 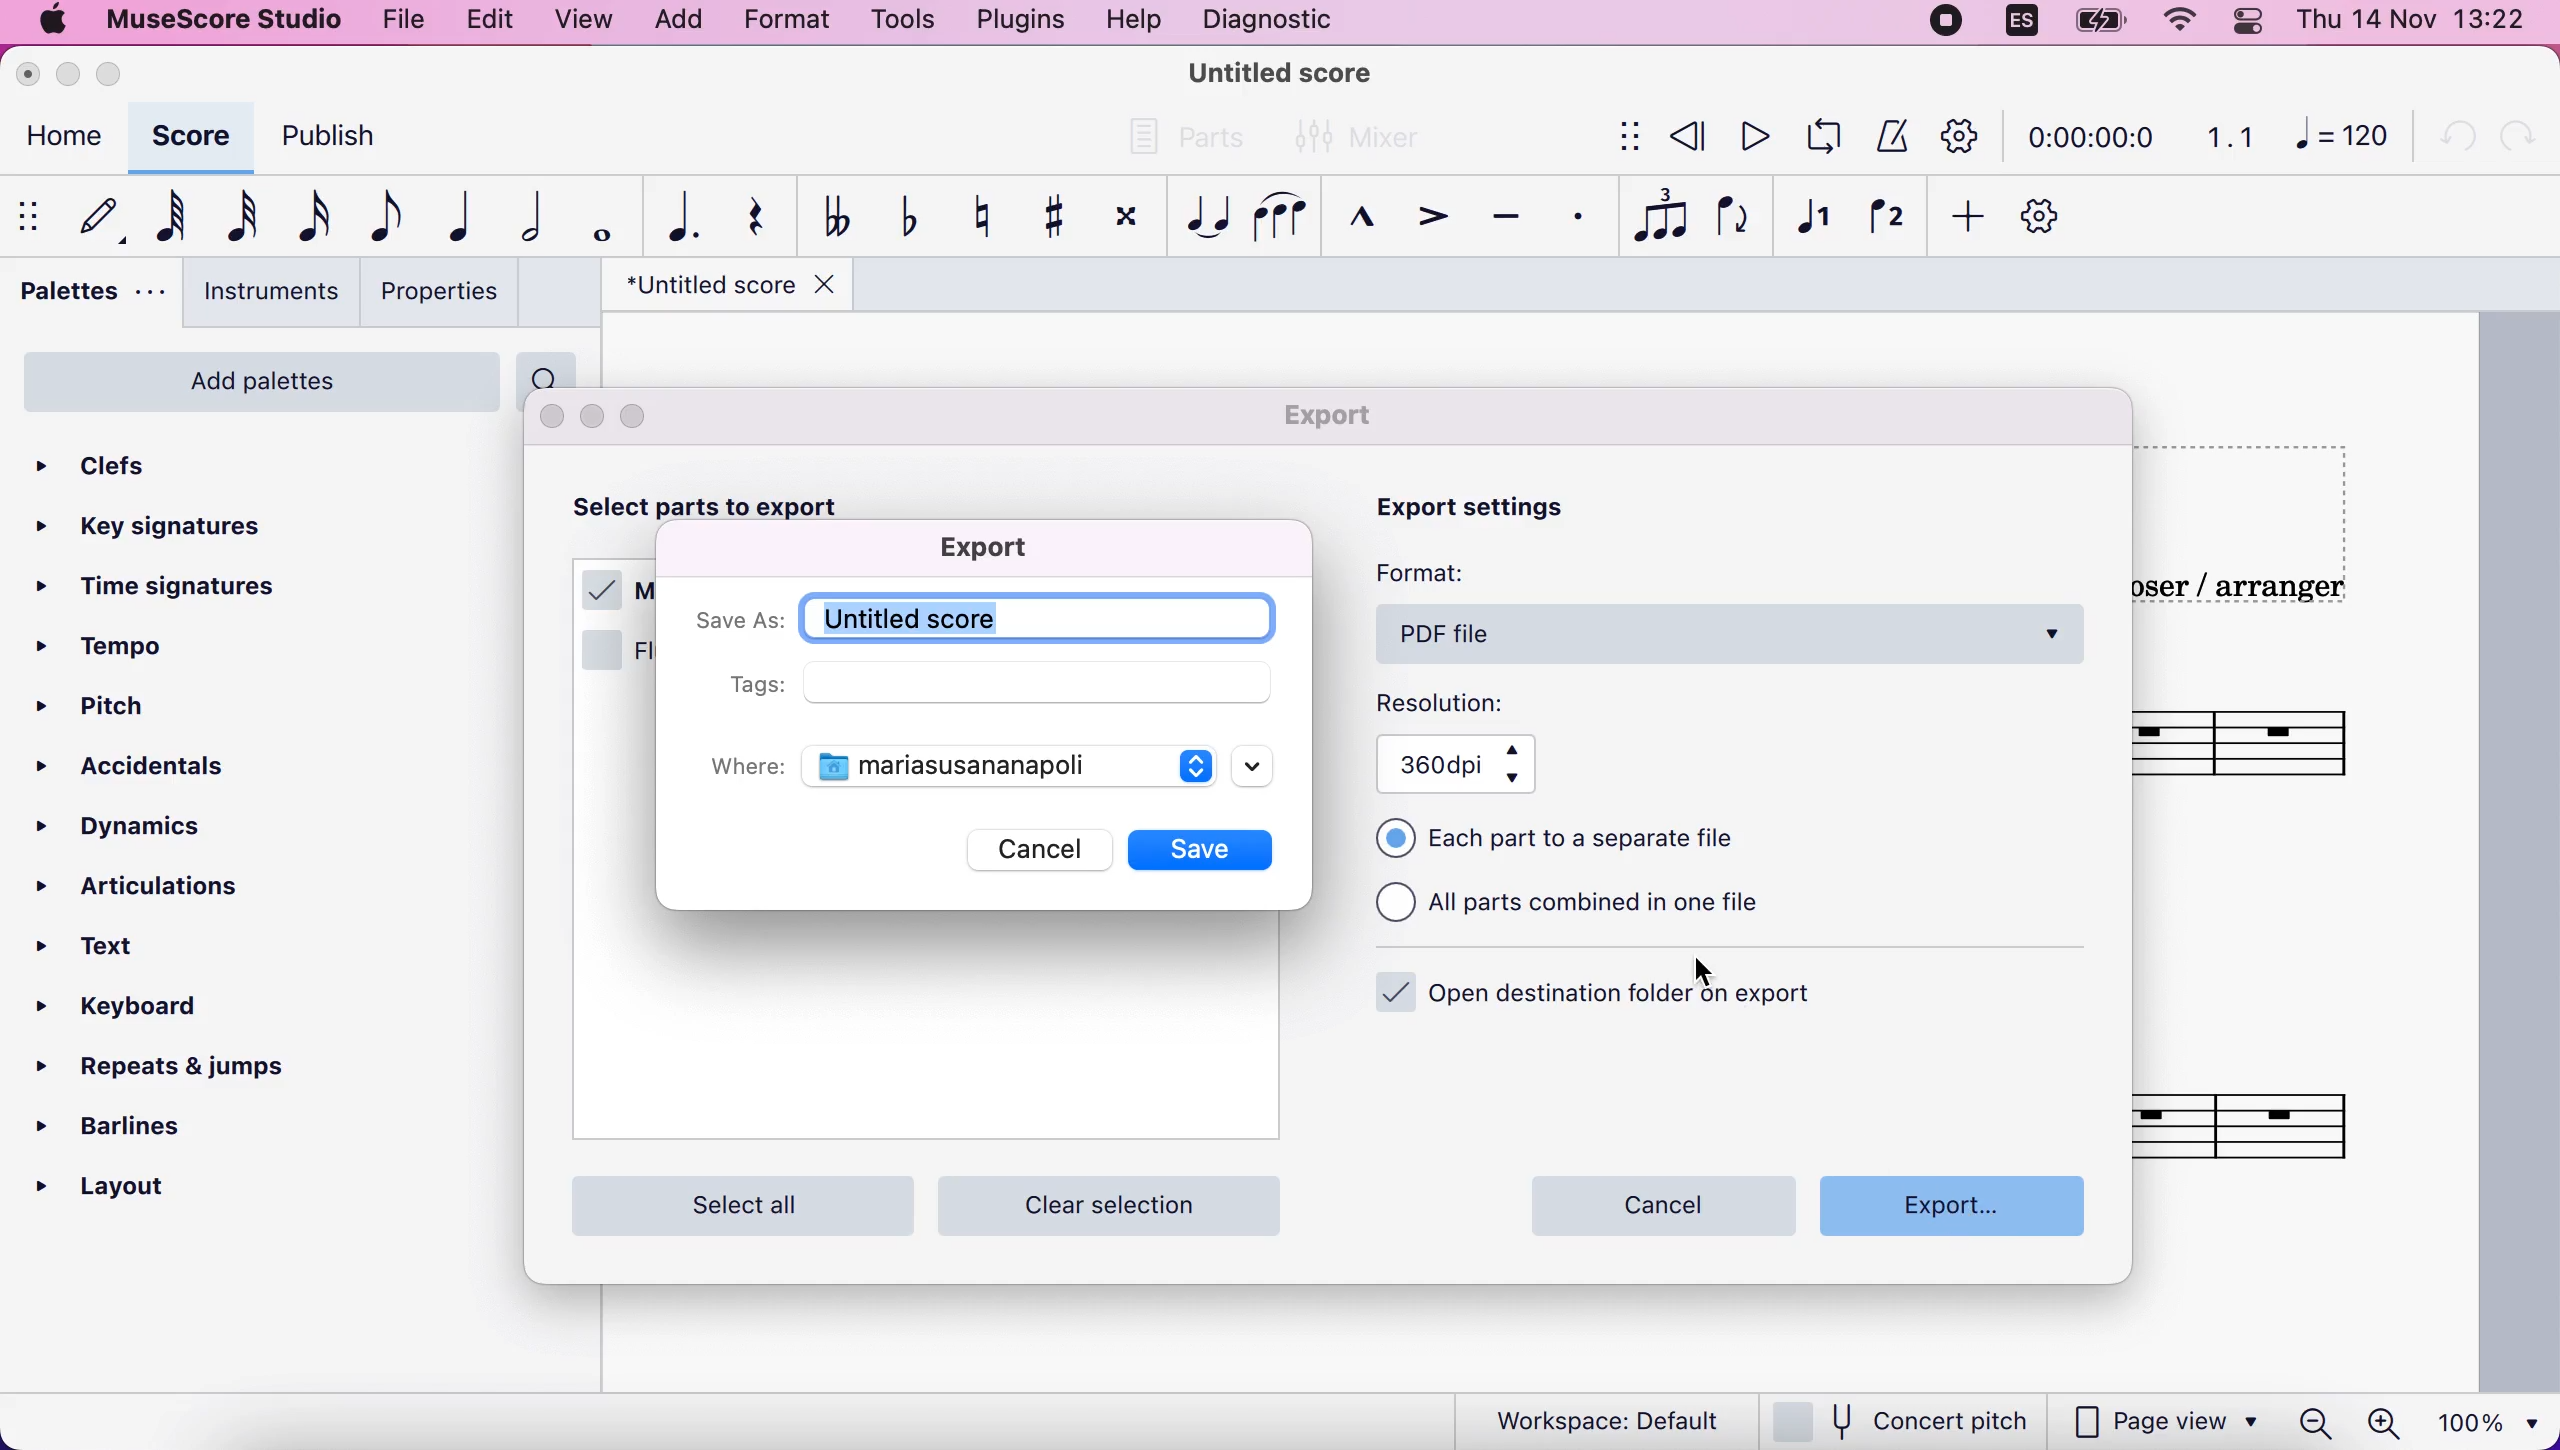 I want to click on minimize, so click(x=592, y=415).